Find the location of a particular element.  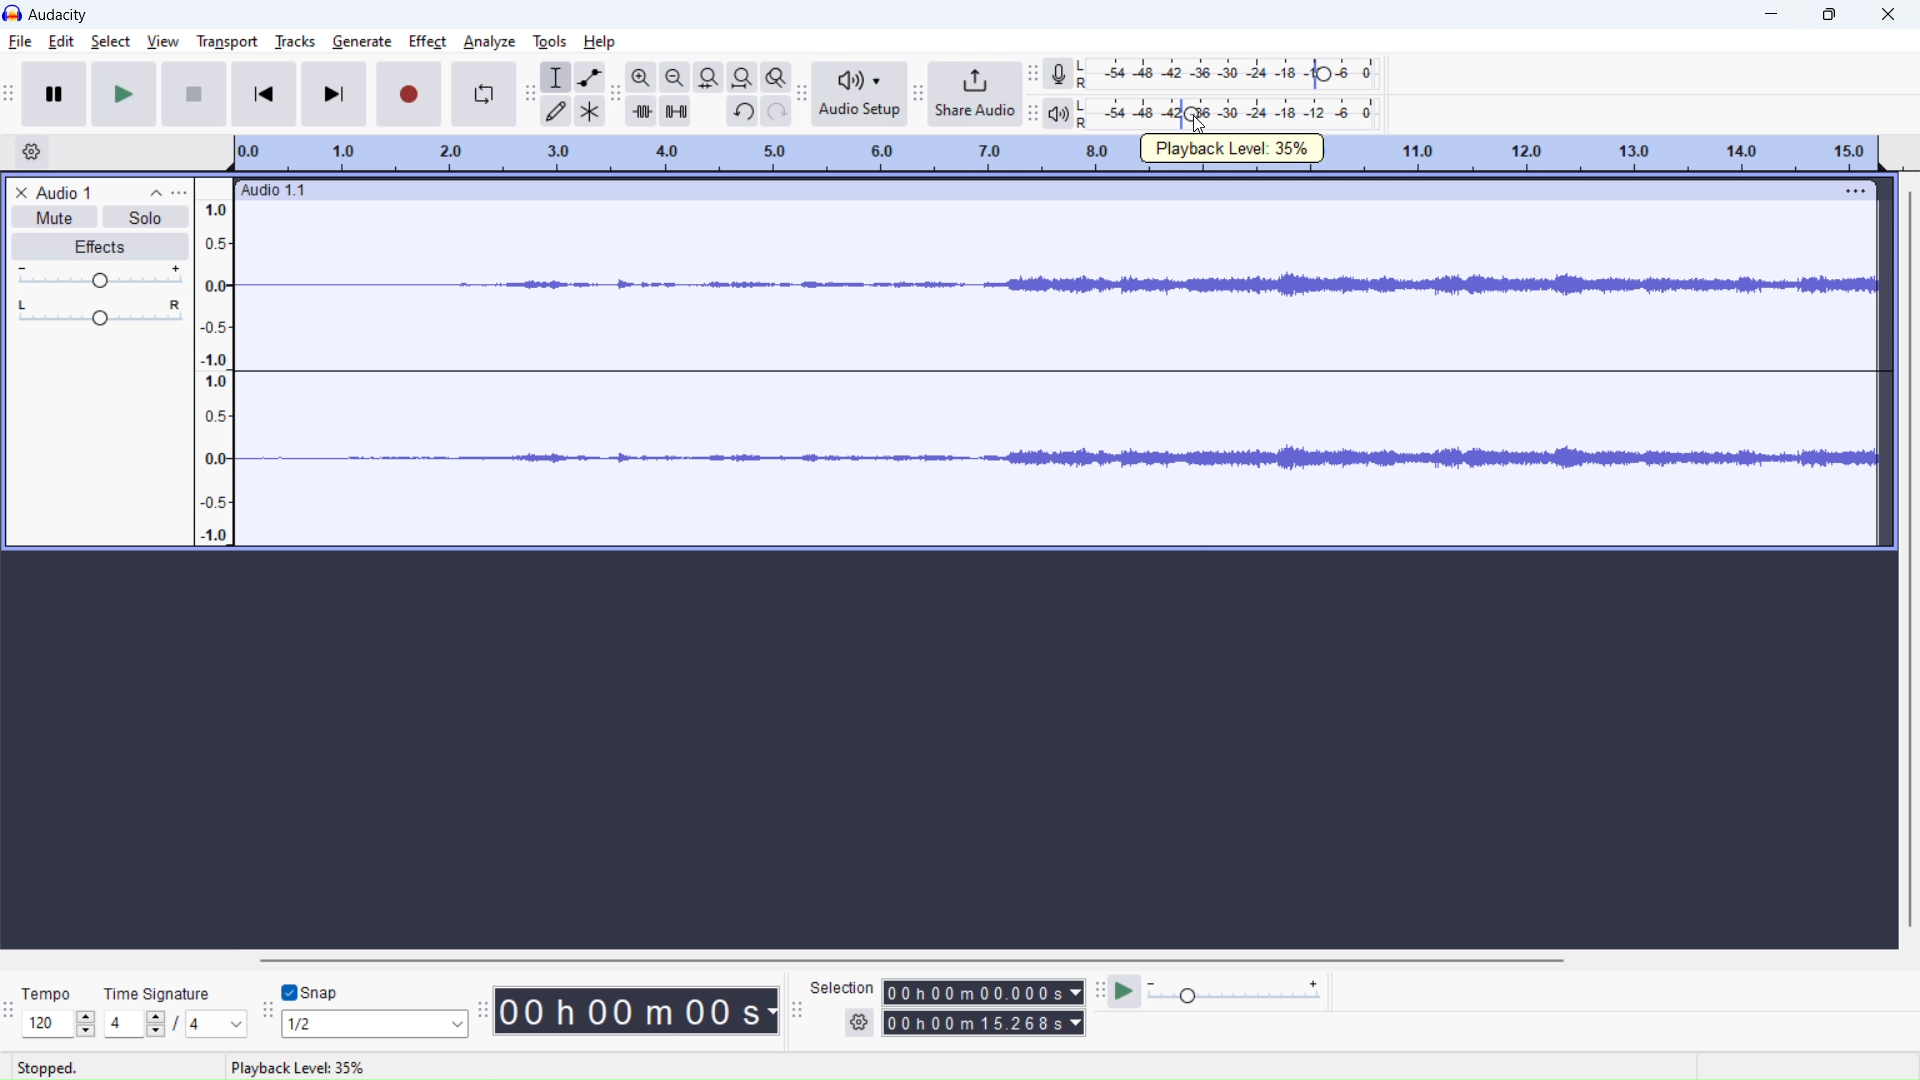

play is located at coordinates (124, 93).